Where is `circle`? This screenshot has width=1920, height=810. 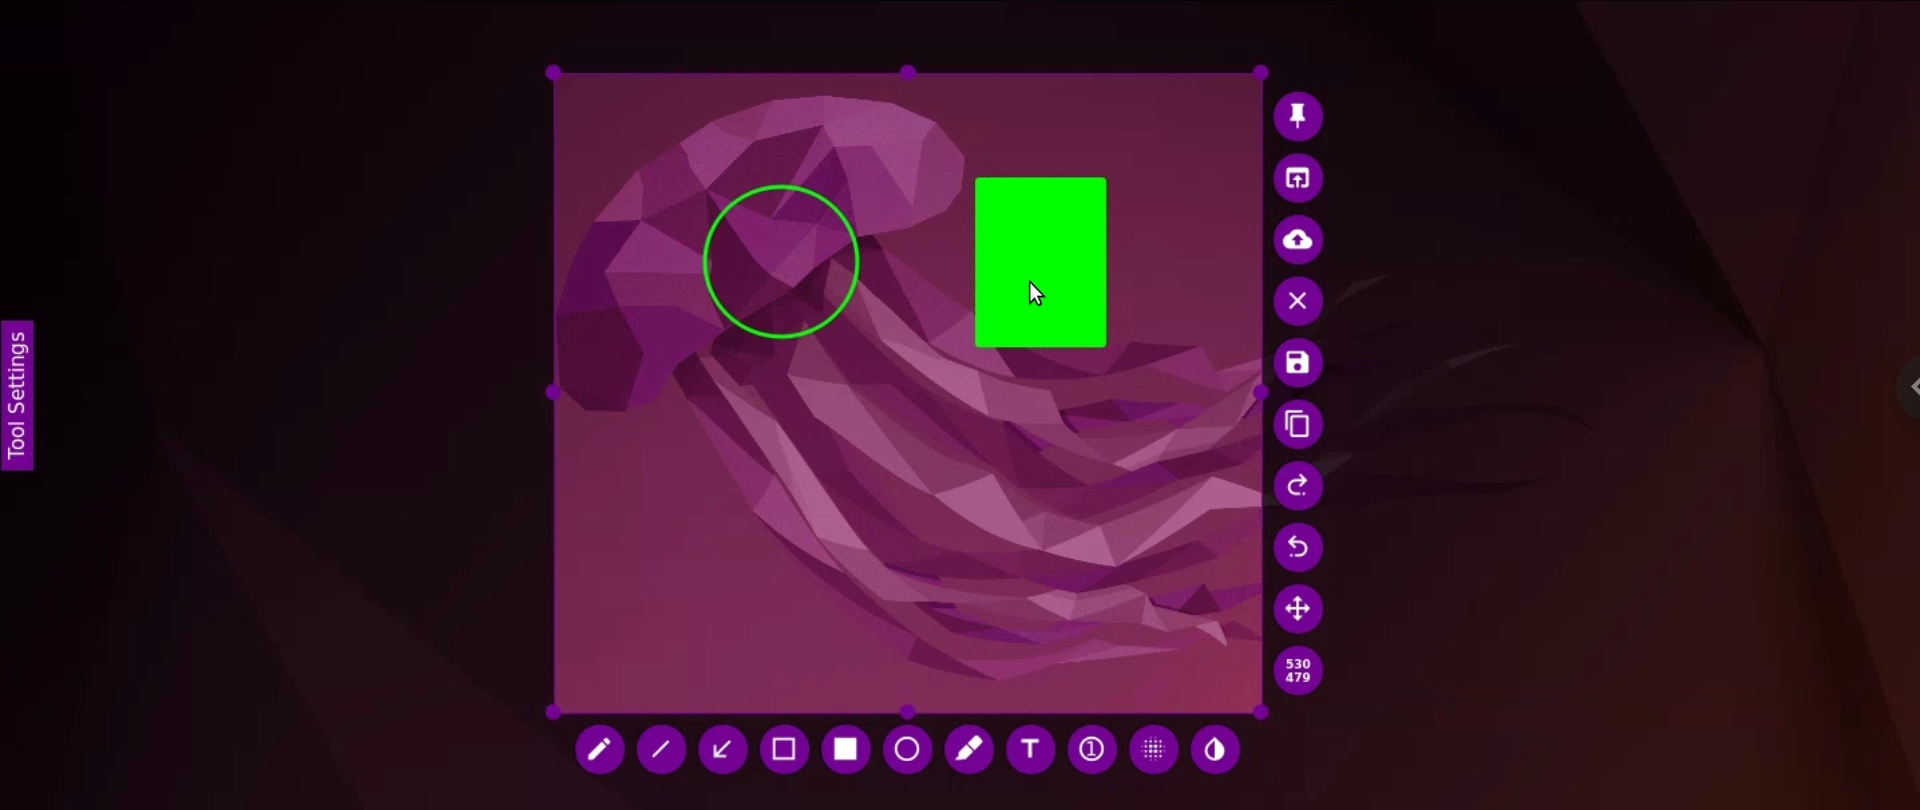 circle is located at coordinates (909, 747).